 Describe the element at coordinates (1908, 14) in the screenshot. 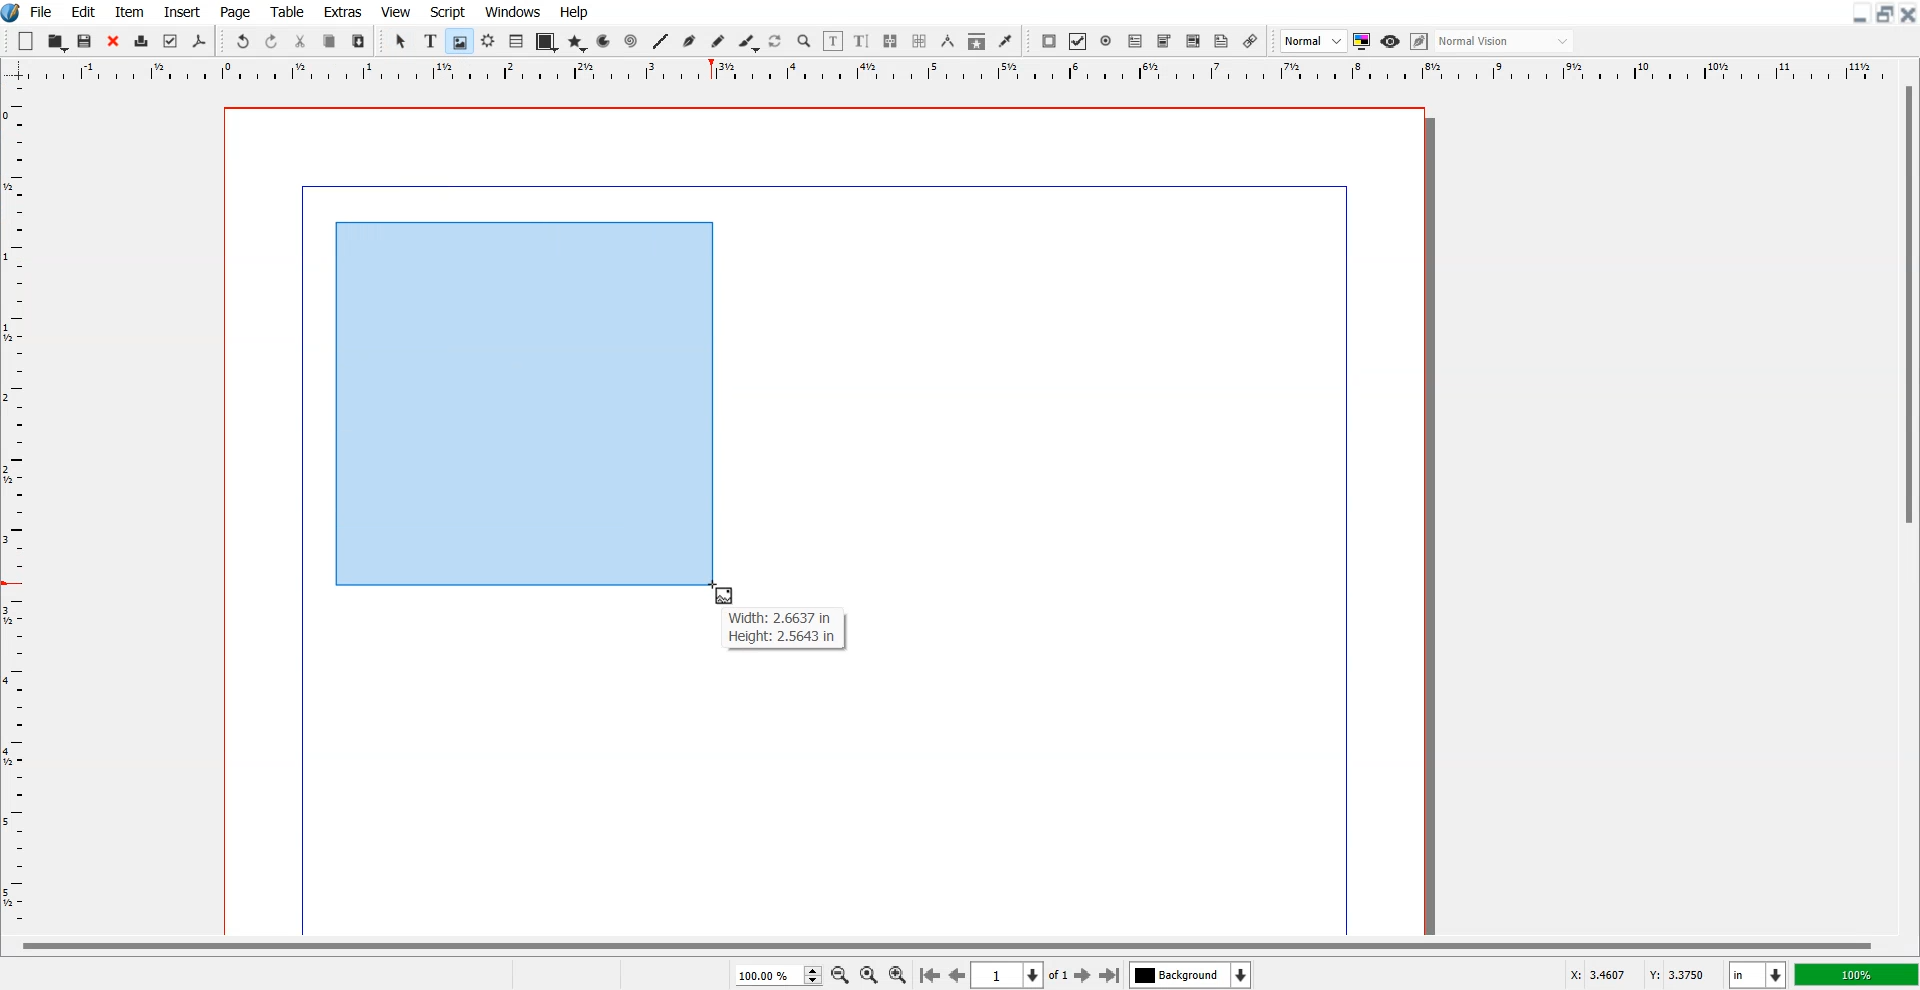

I see `Close` at that location.